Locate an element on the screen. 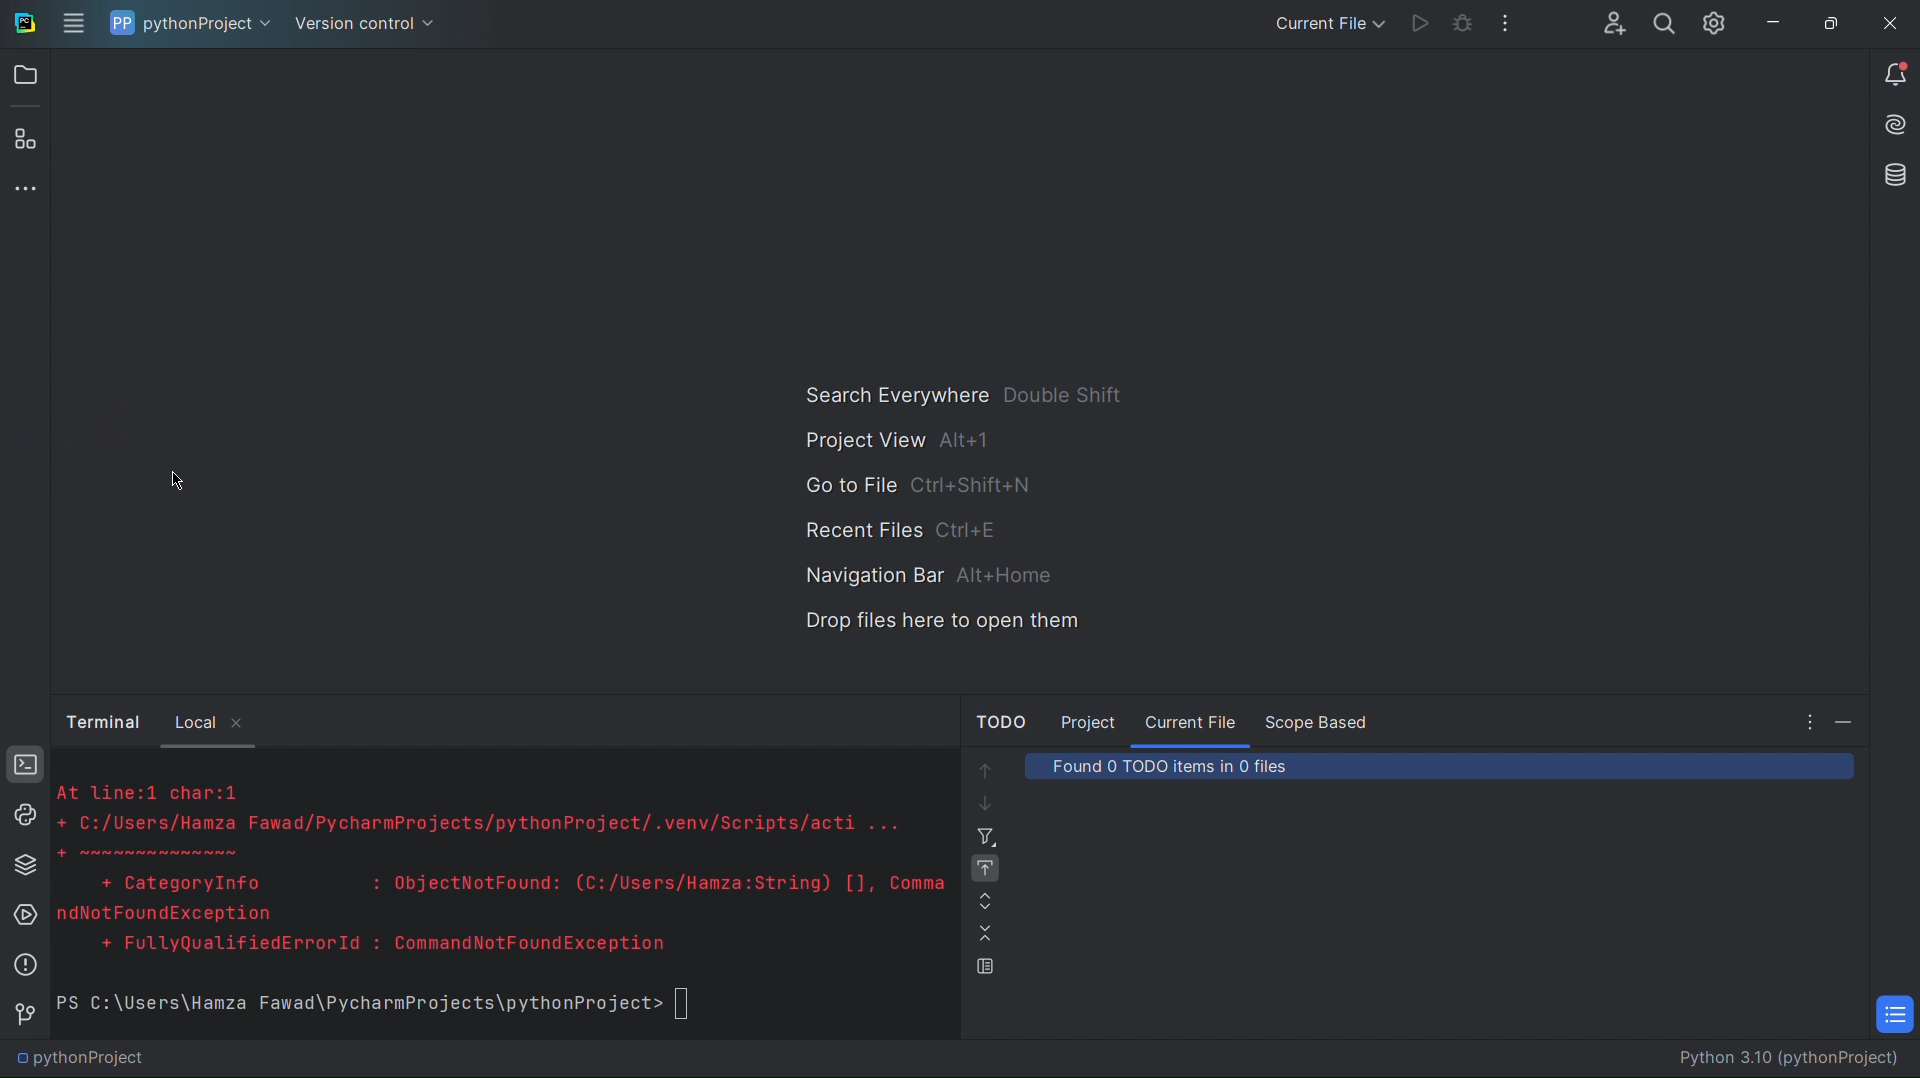 The height and width of the screenshot is (1078, 1920). 0 pythonProject is located at coordinates (81, 1059).